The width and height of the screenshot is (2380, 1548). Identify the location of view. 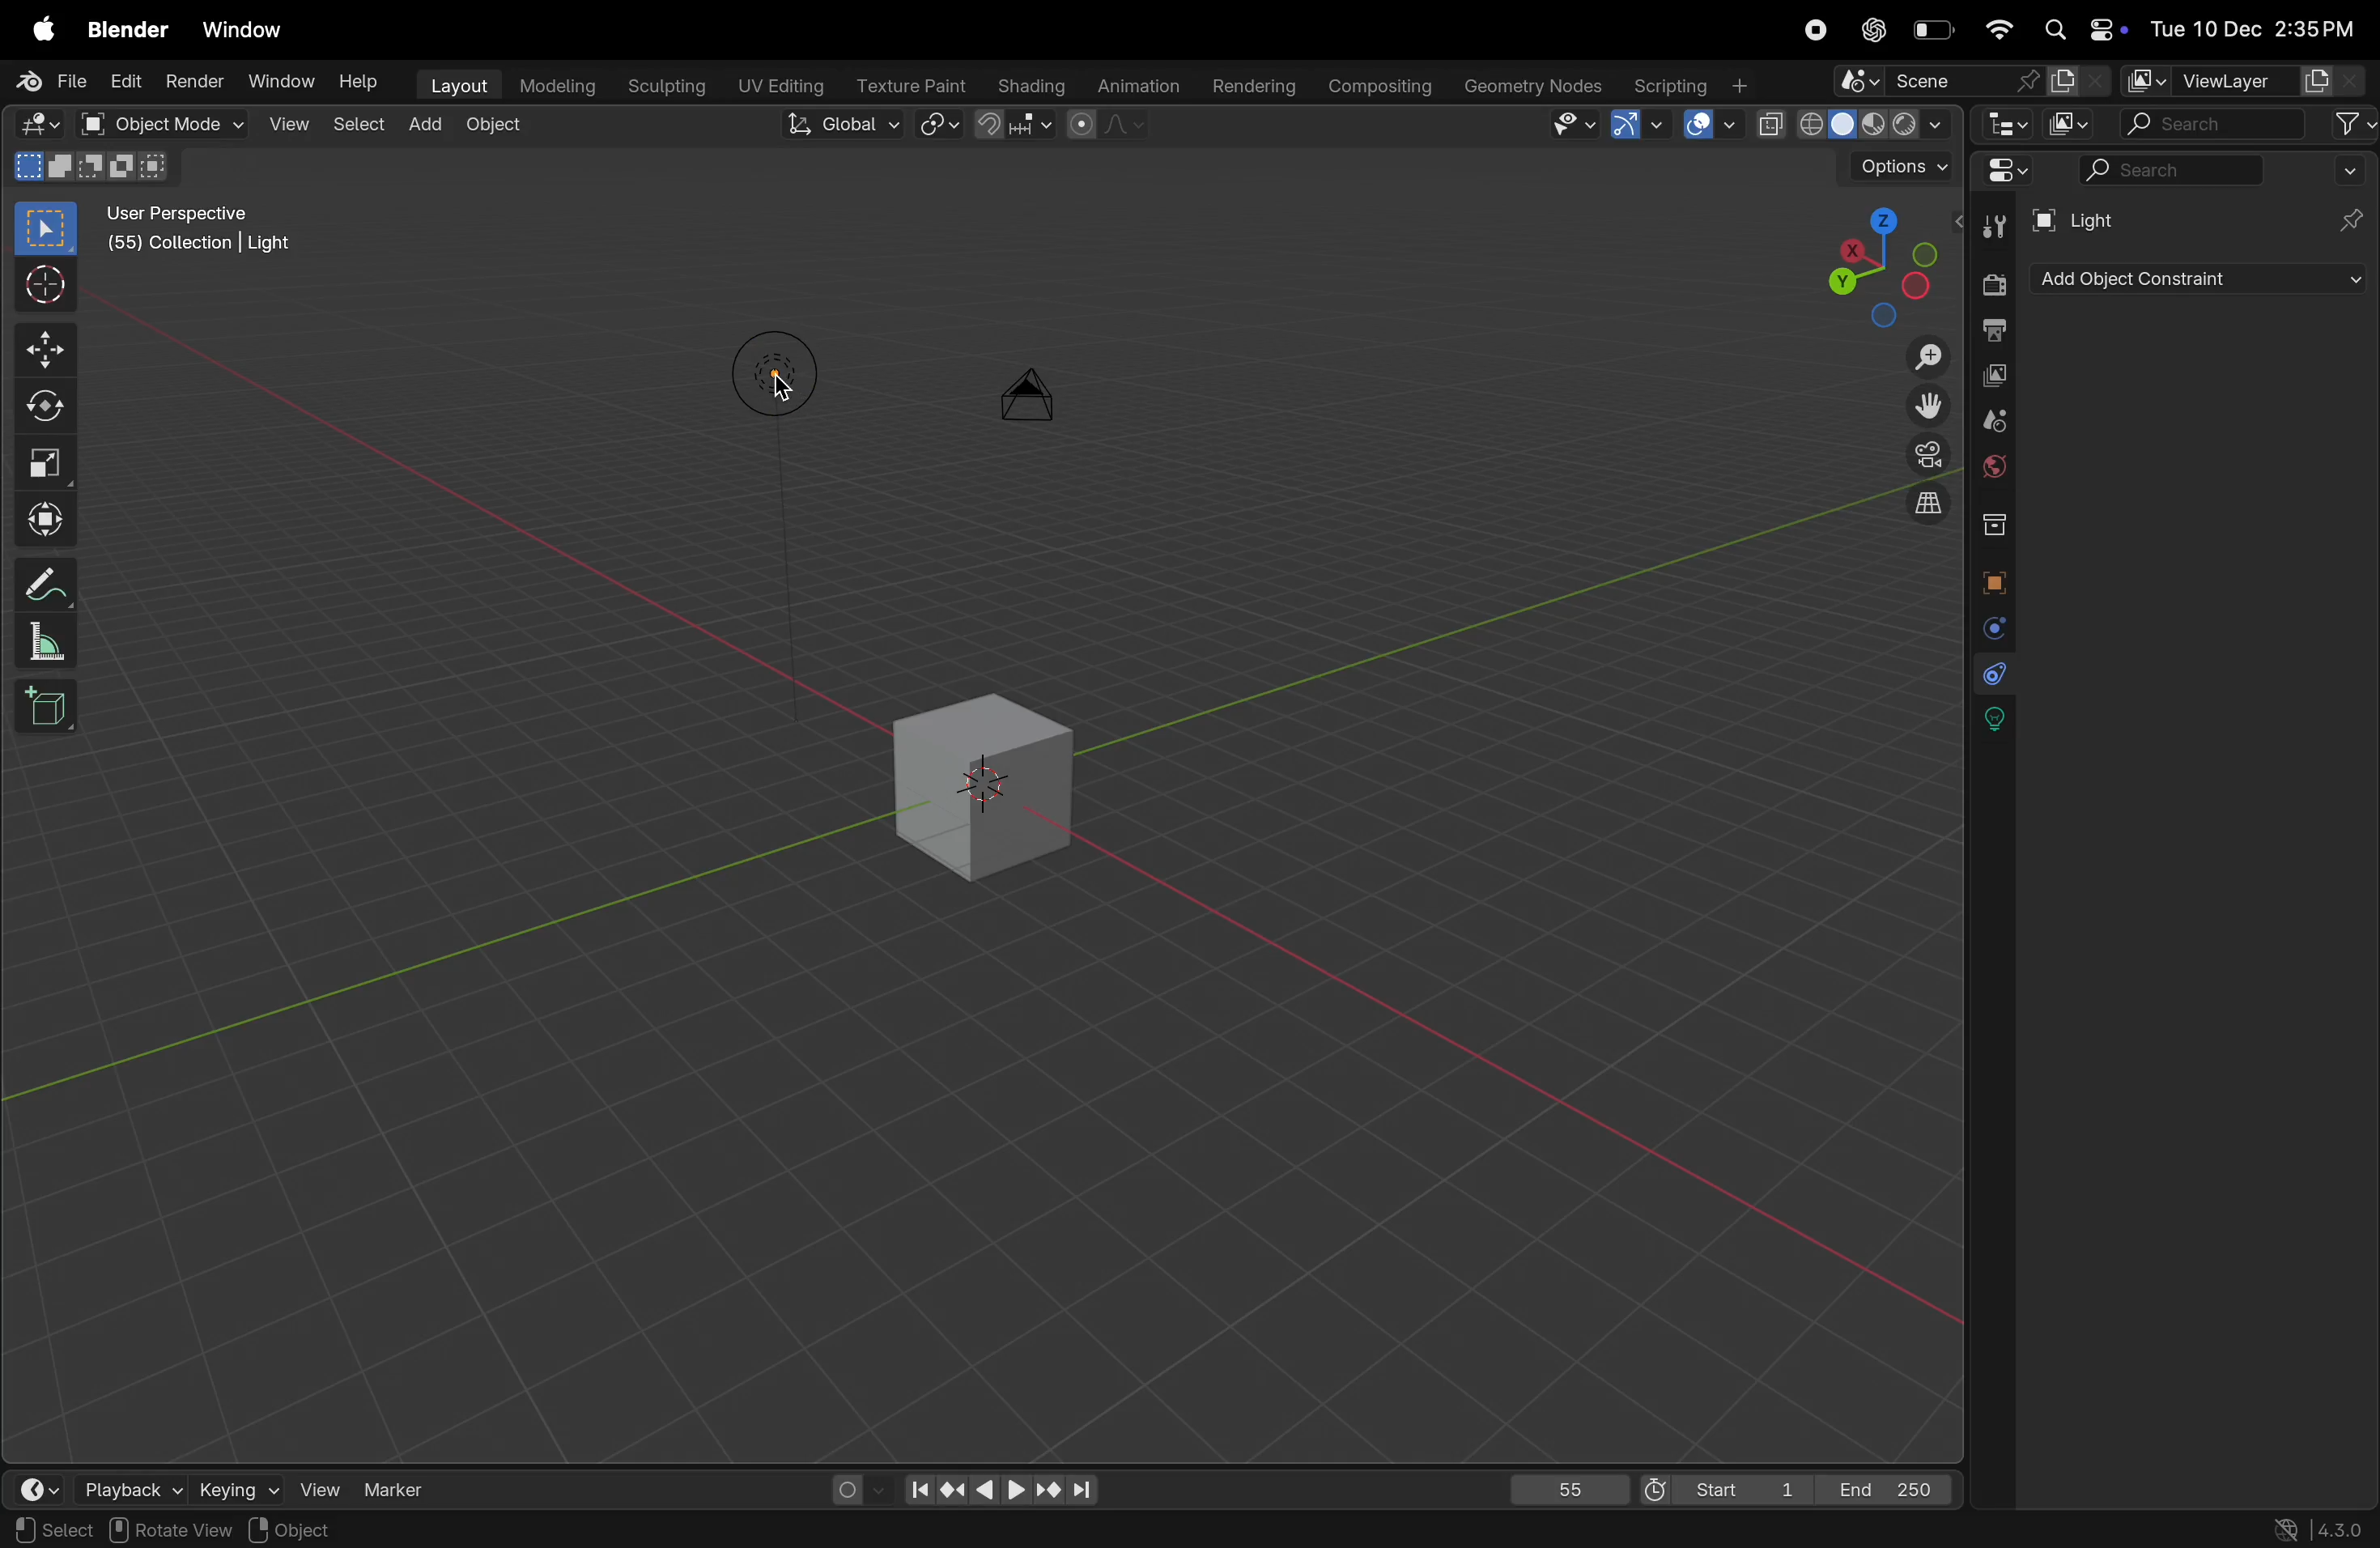
(286, 126).